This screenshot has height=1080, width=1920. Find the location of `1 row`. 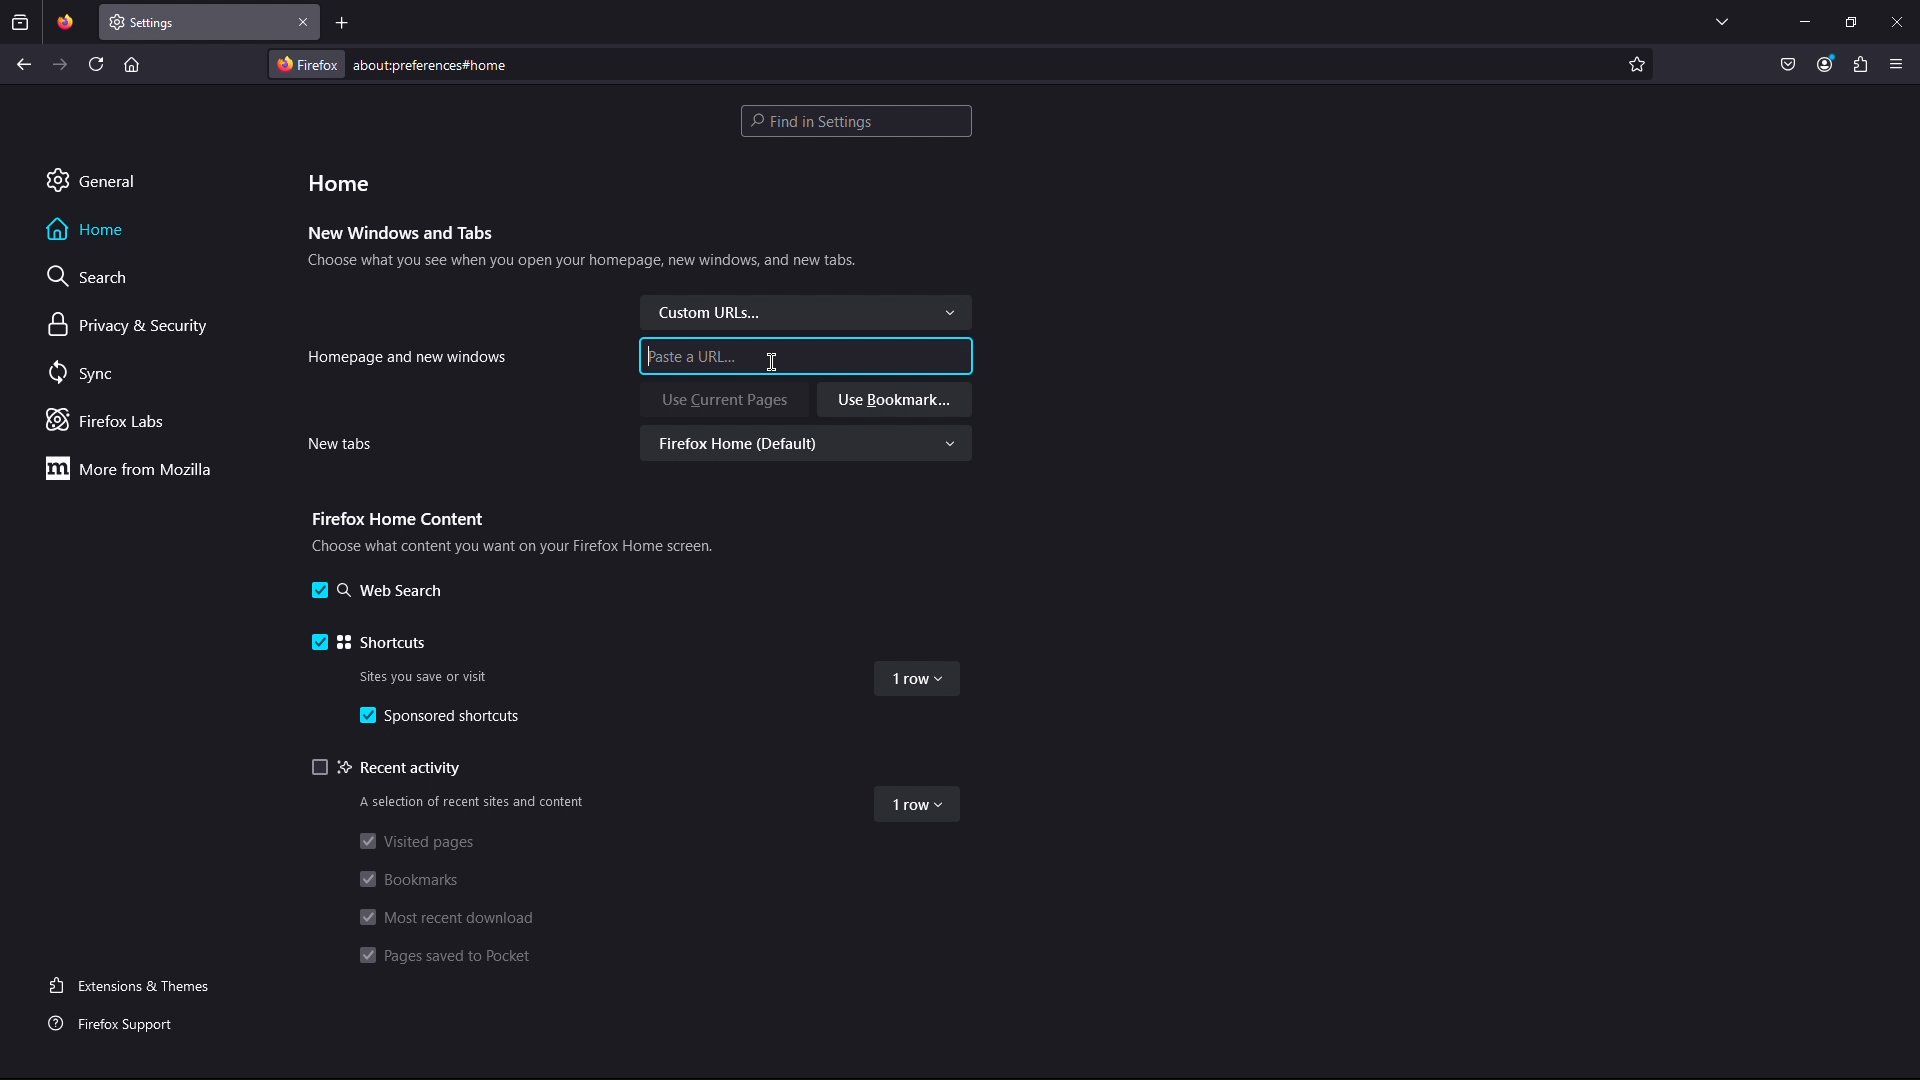

1 row is located at coordinates (918, 806).